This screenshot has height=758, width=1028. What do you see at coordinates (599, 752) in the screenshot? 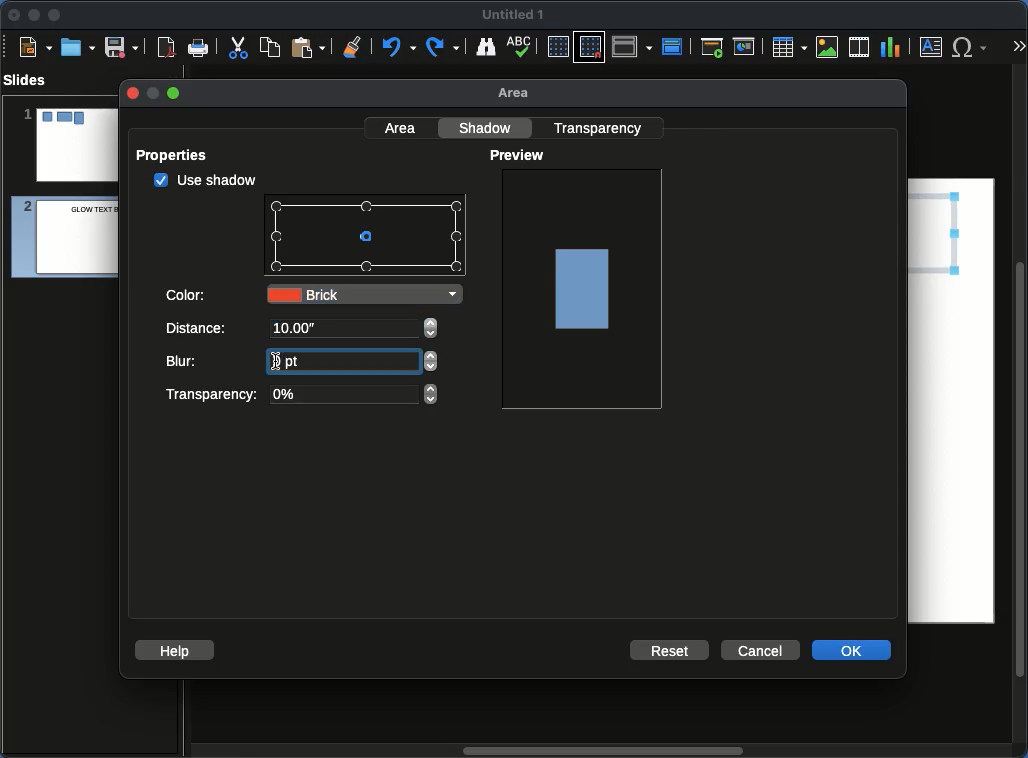
I see `Scroll` at bounding box center [599, 752].